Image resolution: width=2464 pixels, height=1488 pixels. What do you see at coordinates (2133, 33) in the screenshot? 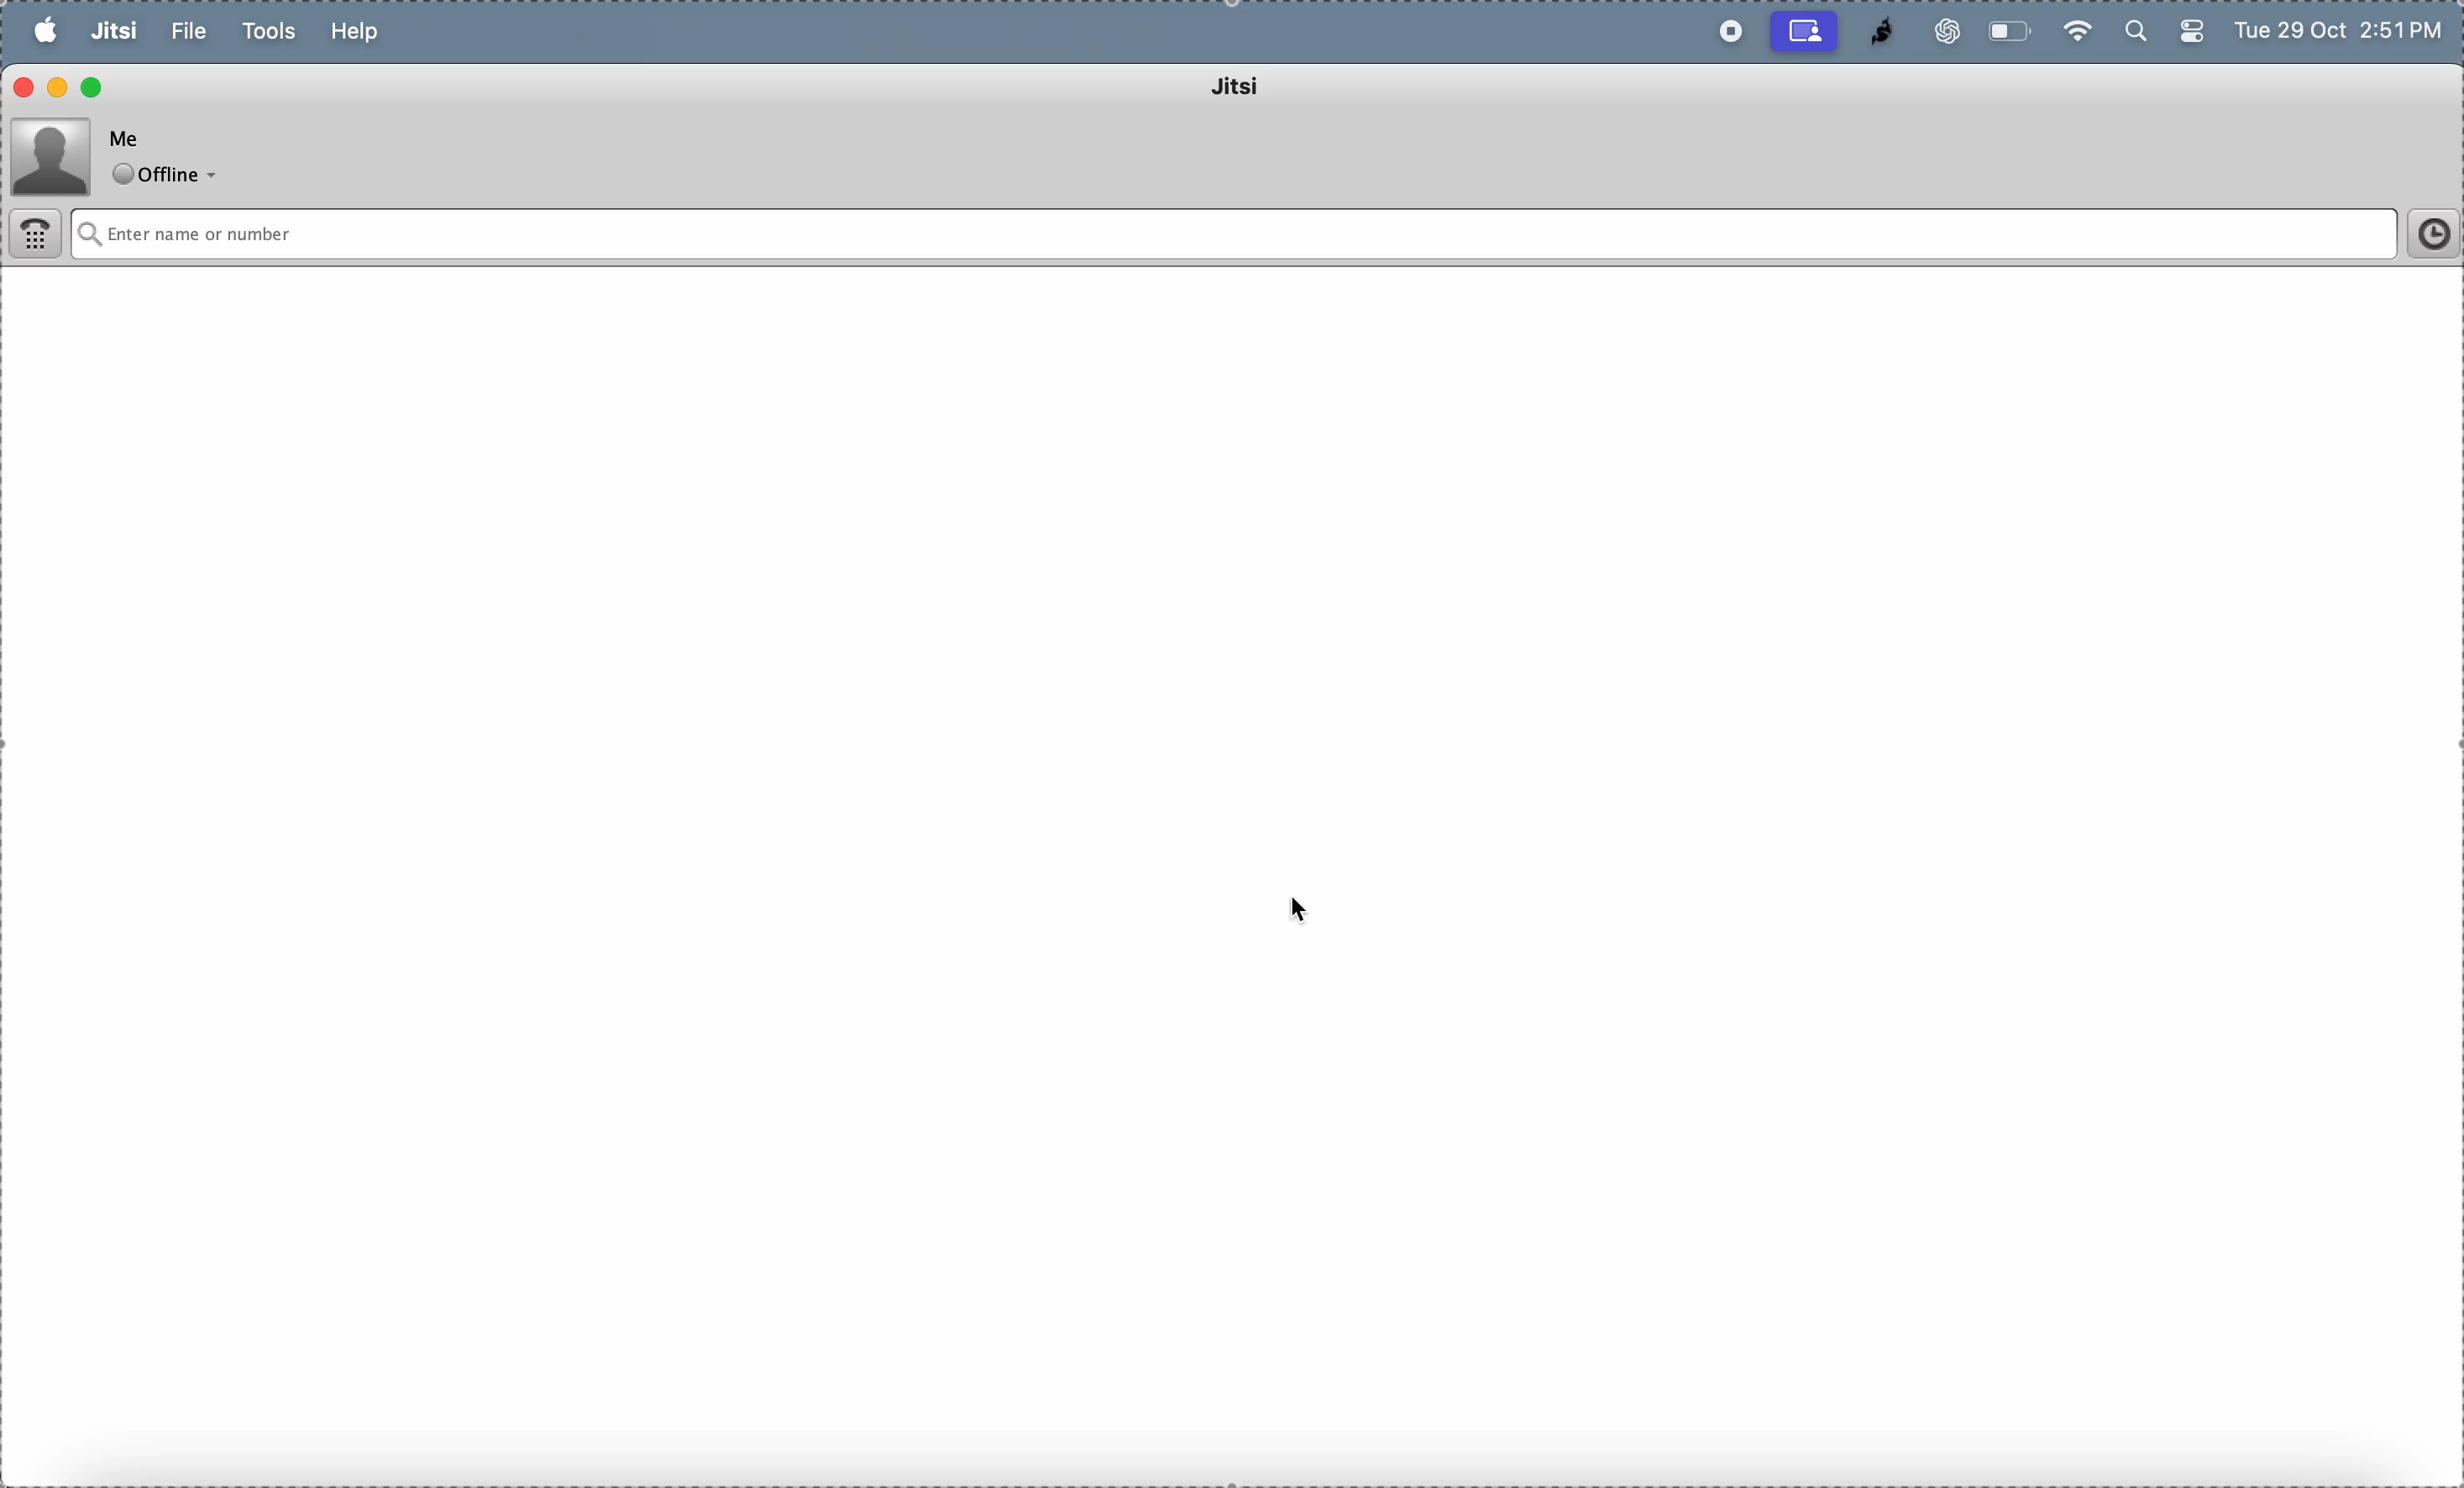
I see `search` at bounding box center [2133, 33].